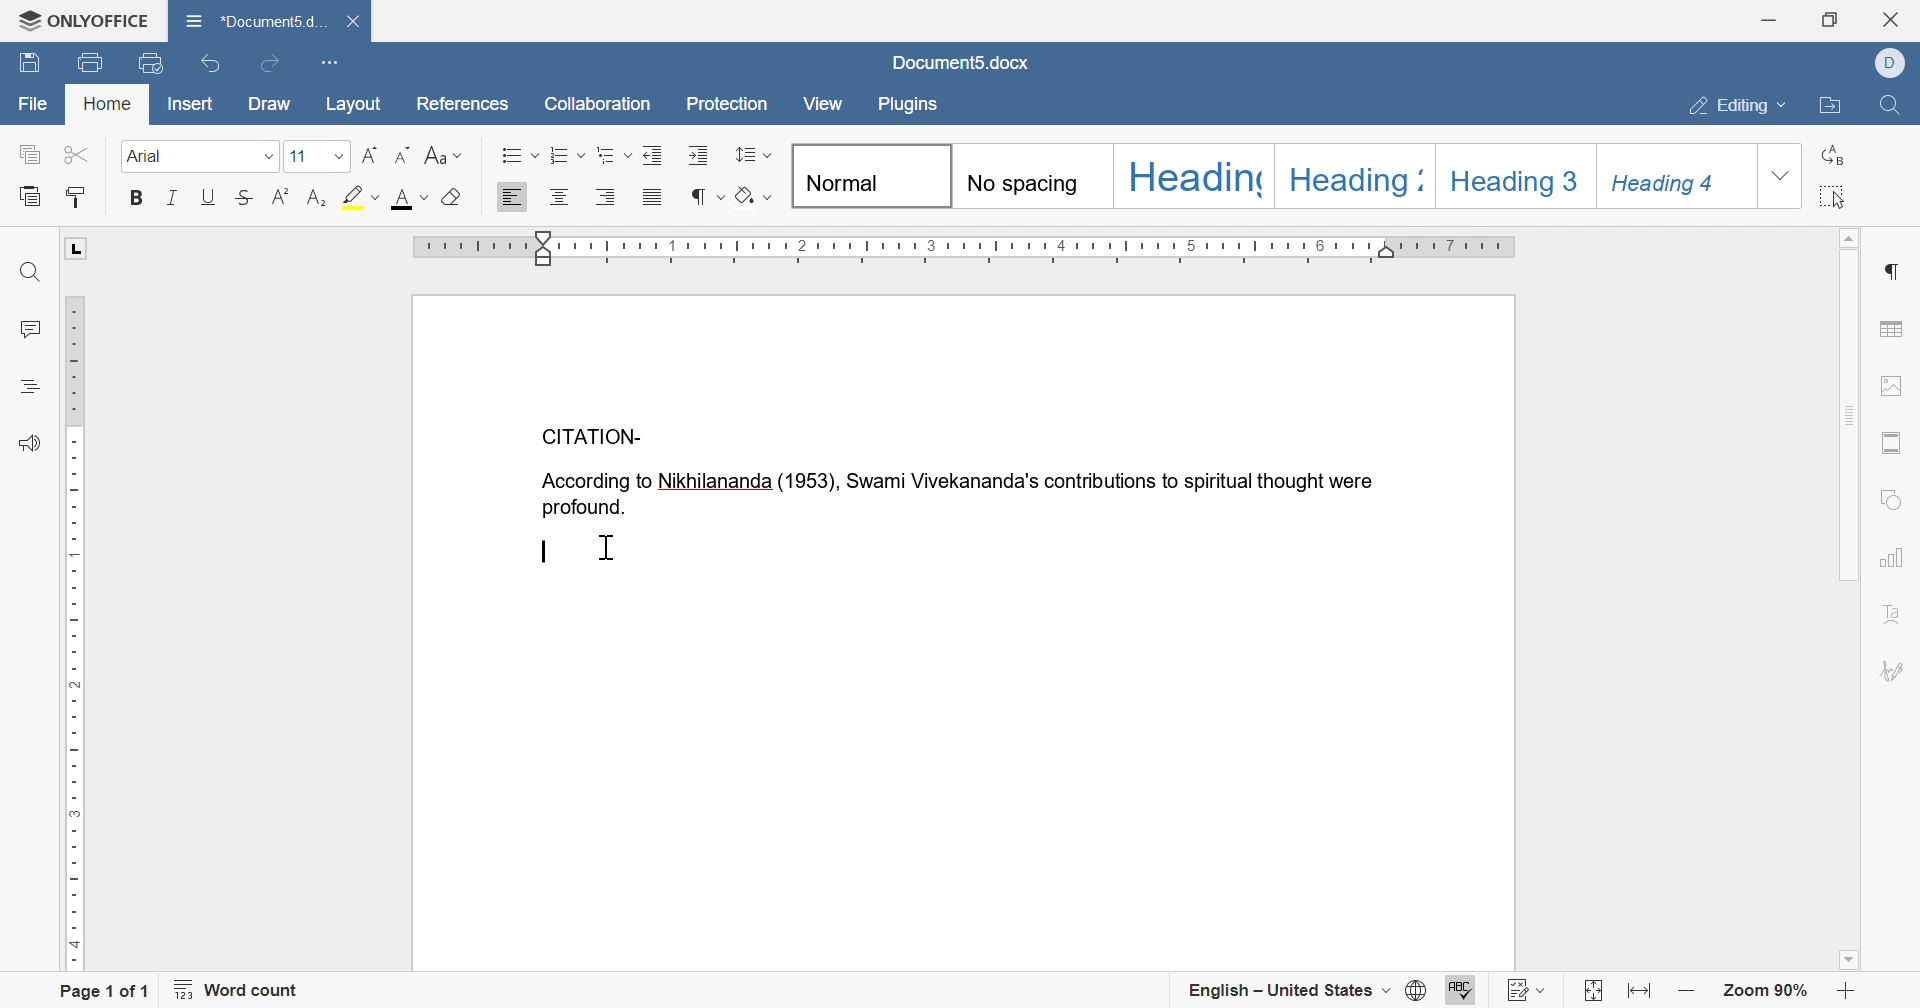 The width and height of the screenshot is (1920, 1008). What do you see at coordinates (446, 155) in the screenshot?
I see `change case` at bounding box center [446, 155].